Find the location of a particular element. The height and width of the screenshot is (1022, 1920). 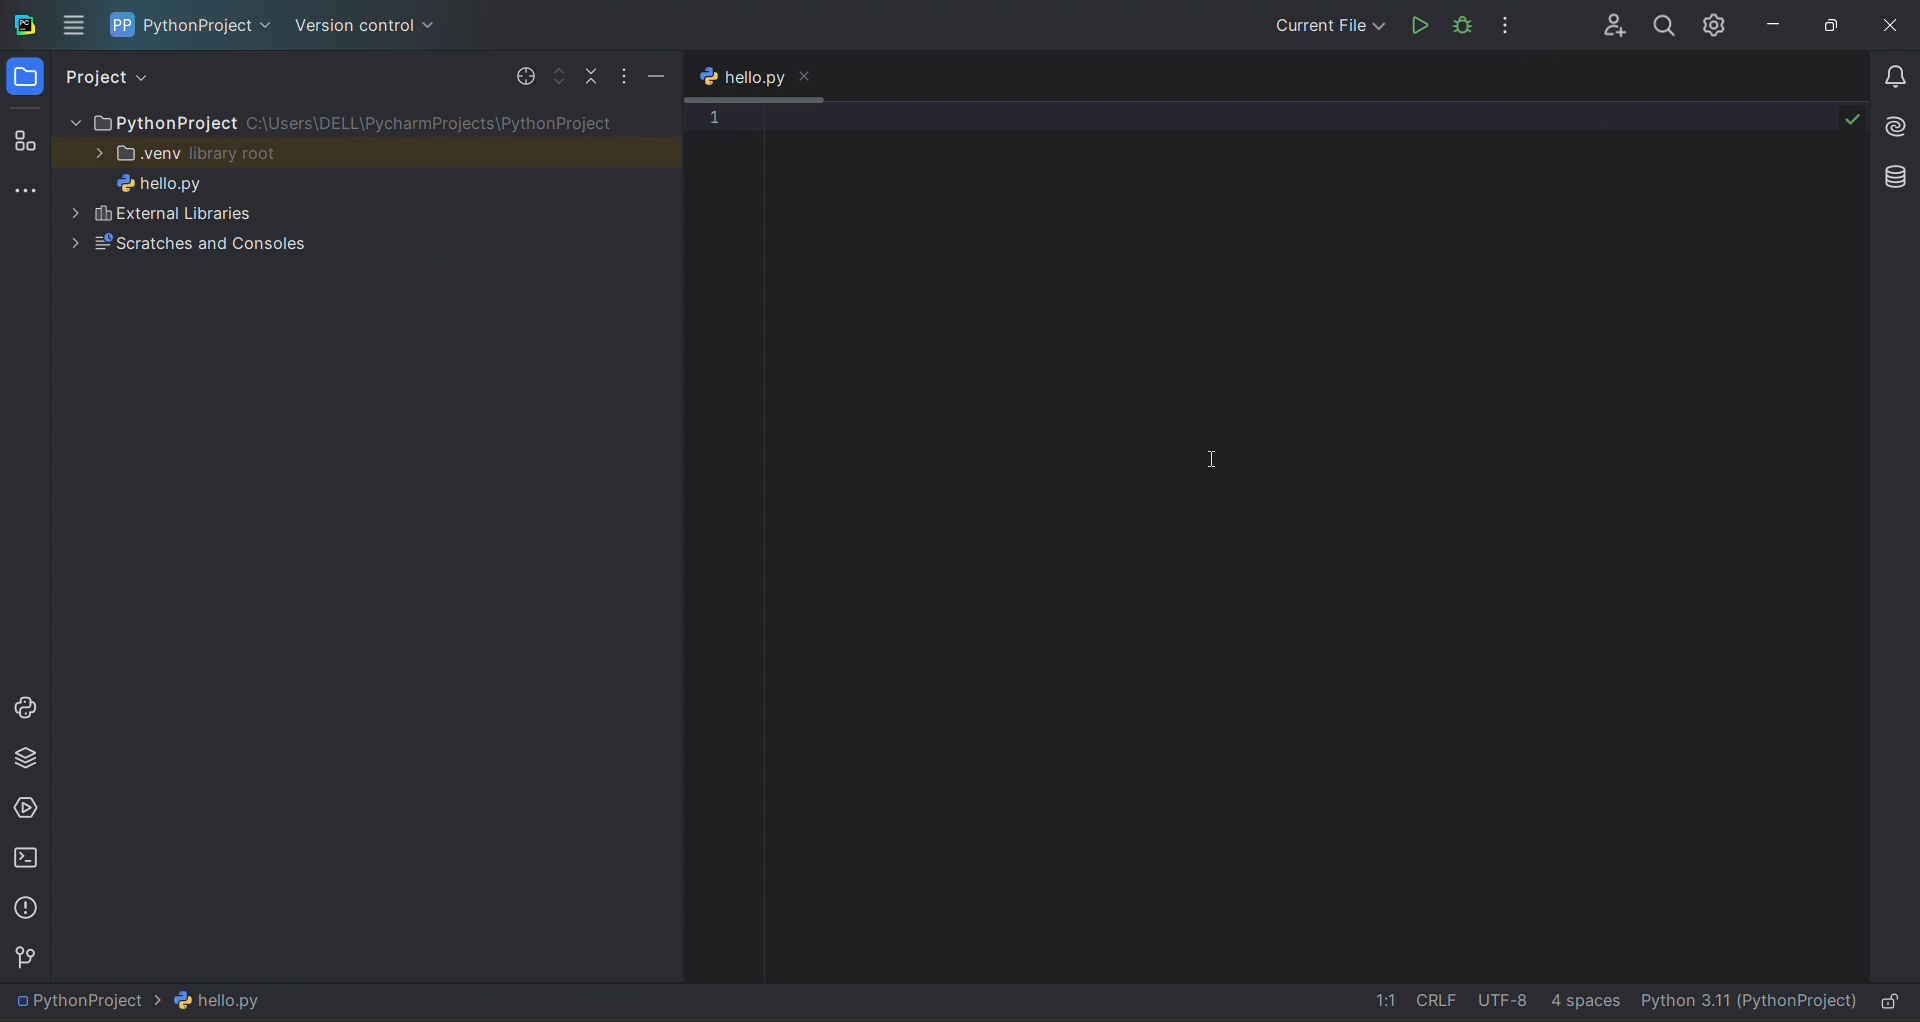

file path is located at coordinates (146, 1002).